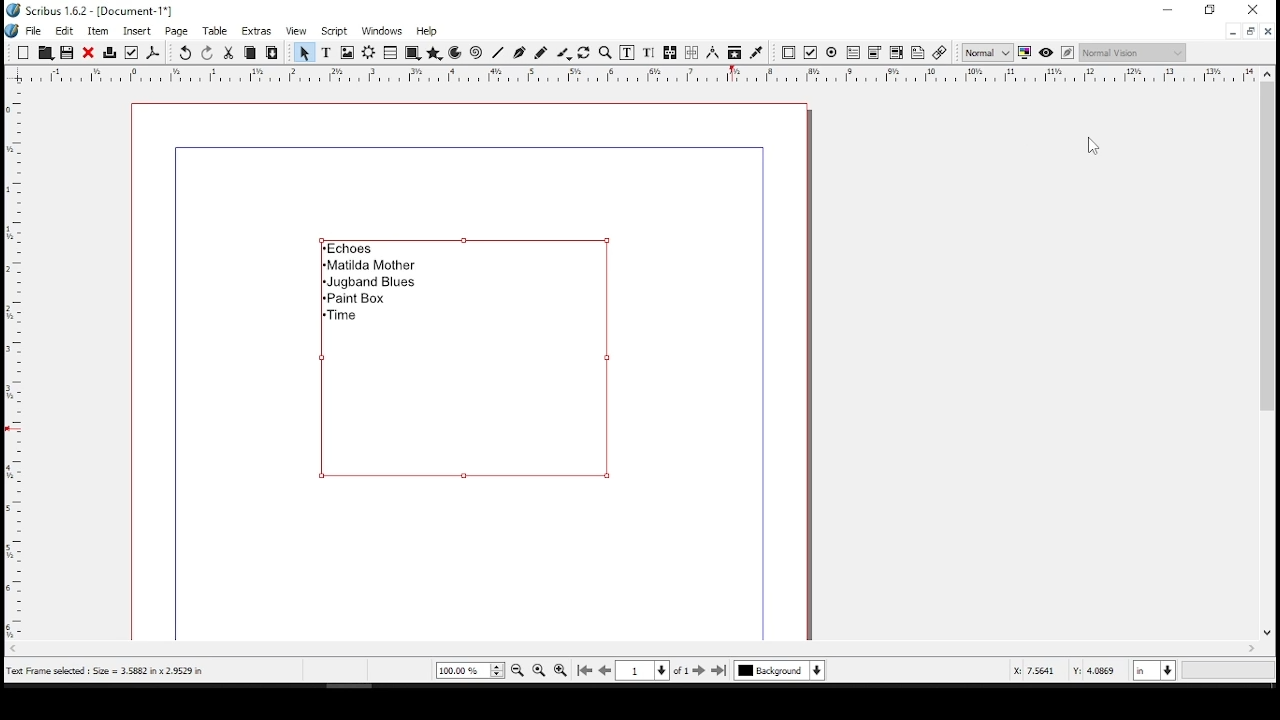 Image resolution: width=1280 pixels, height=720 pixels. Describe the element at coordinates (1046, 51) in the screenshot. I see `preview mode` at that location.